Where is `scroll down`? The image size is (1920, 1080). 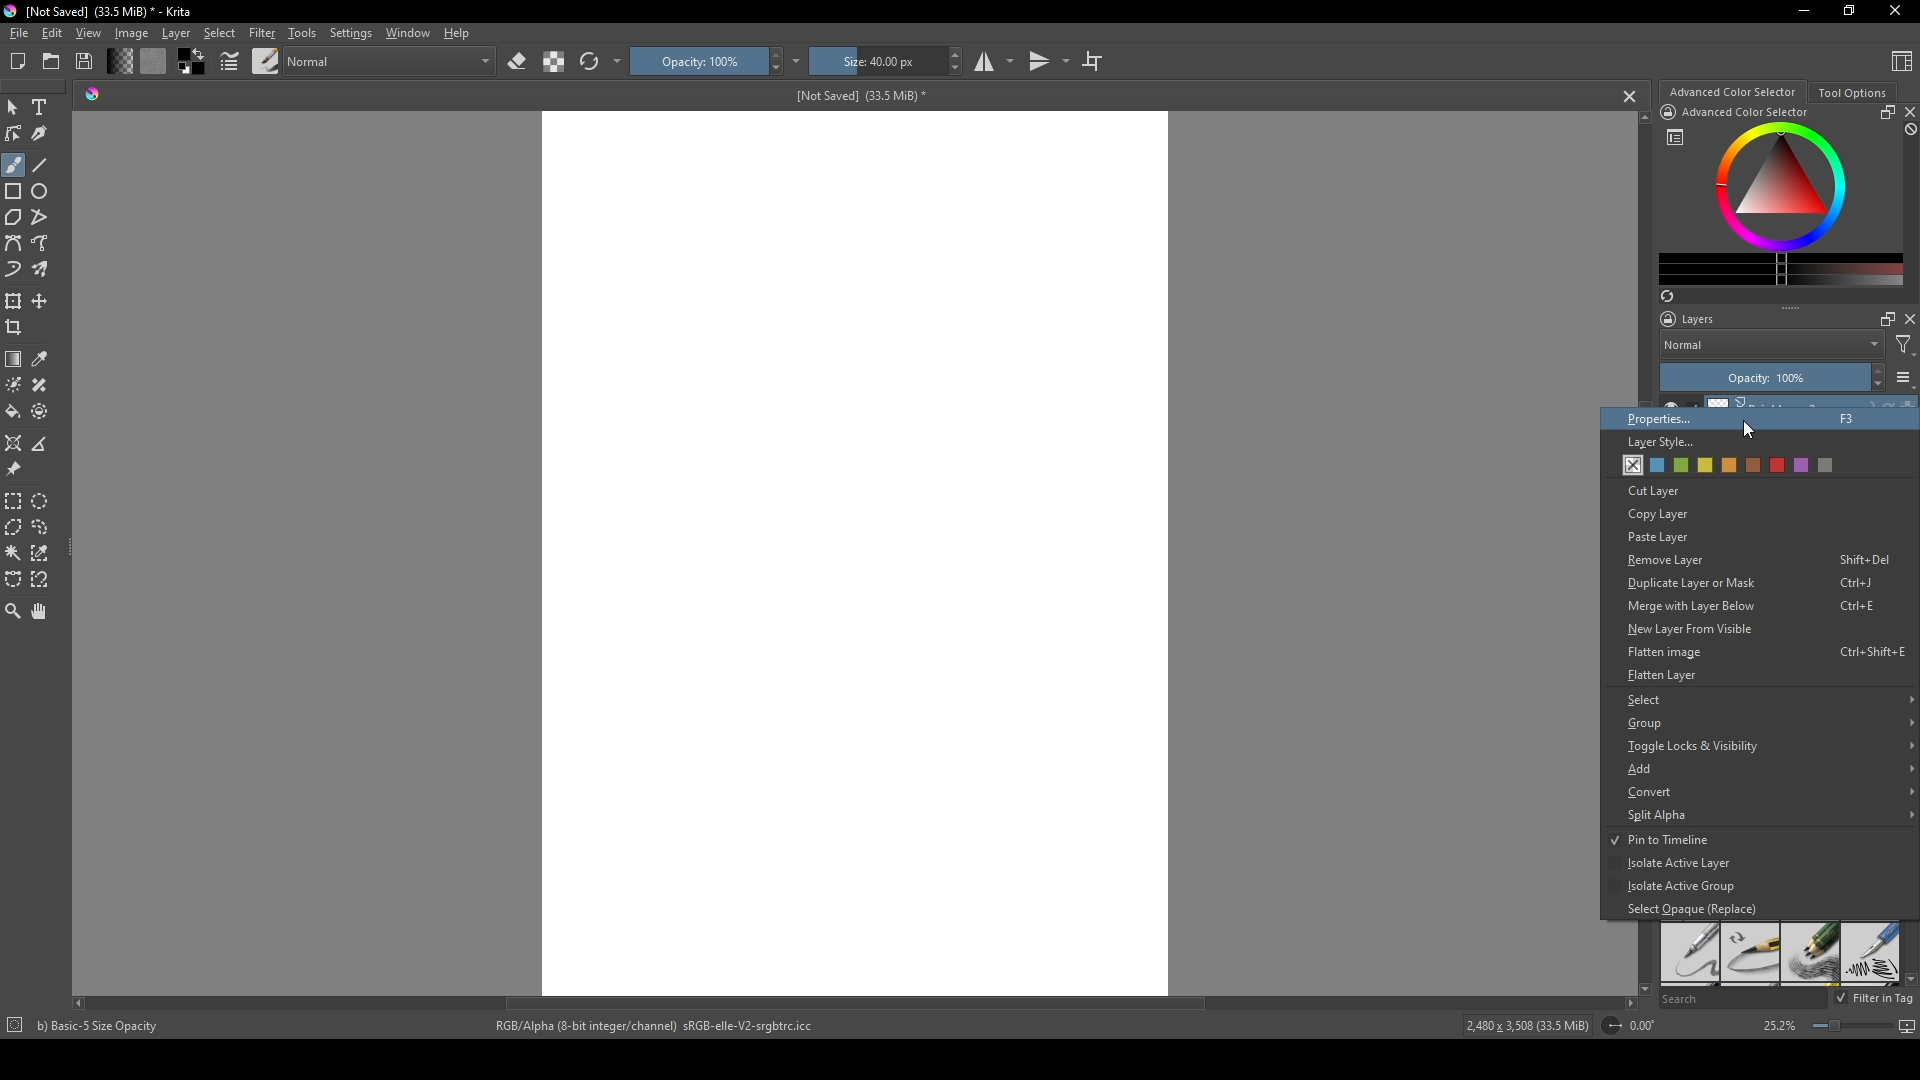 scroll down is located at coordinates (1908, 979).